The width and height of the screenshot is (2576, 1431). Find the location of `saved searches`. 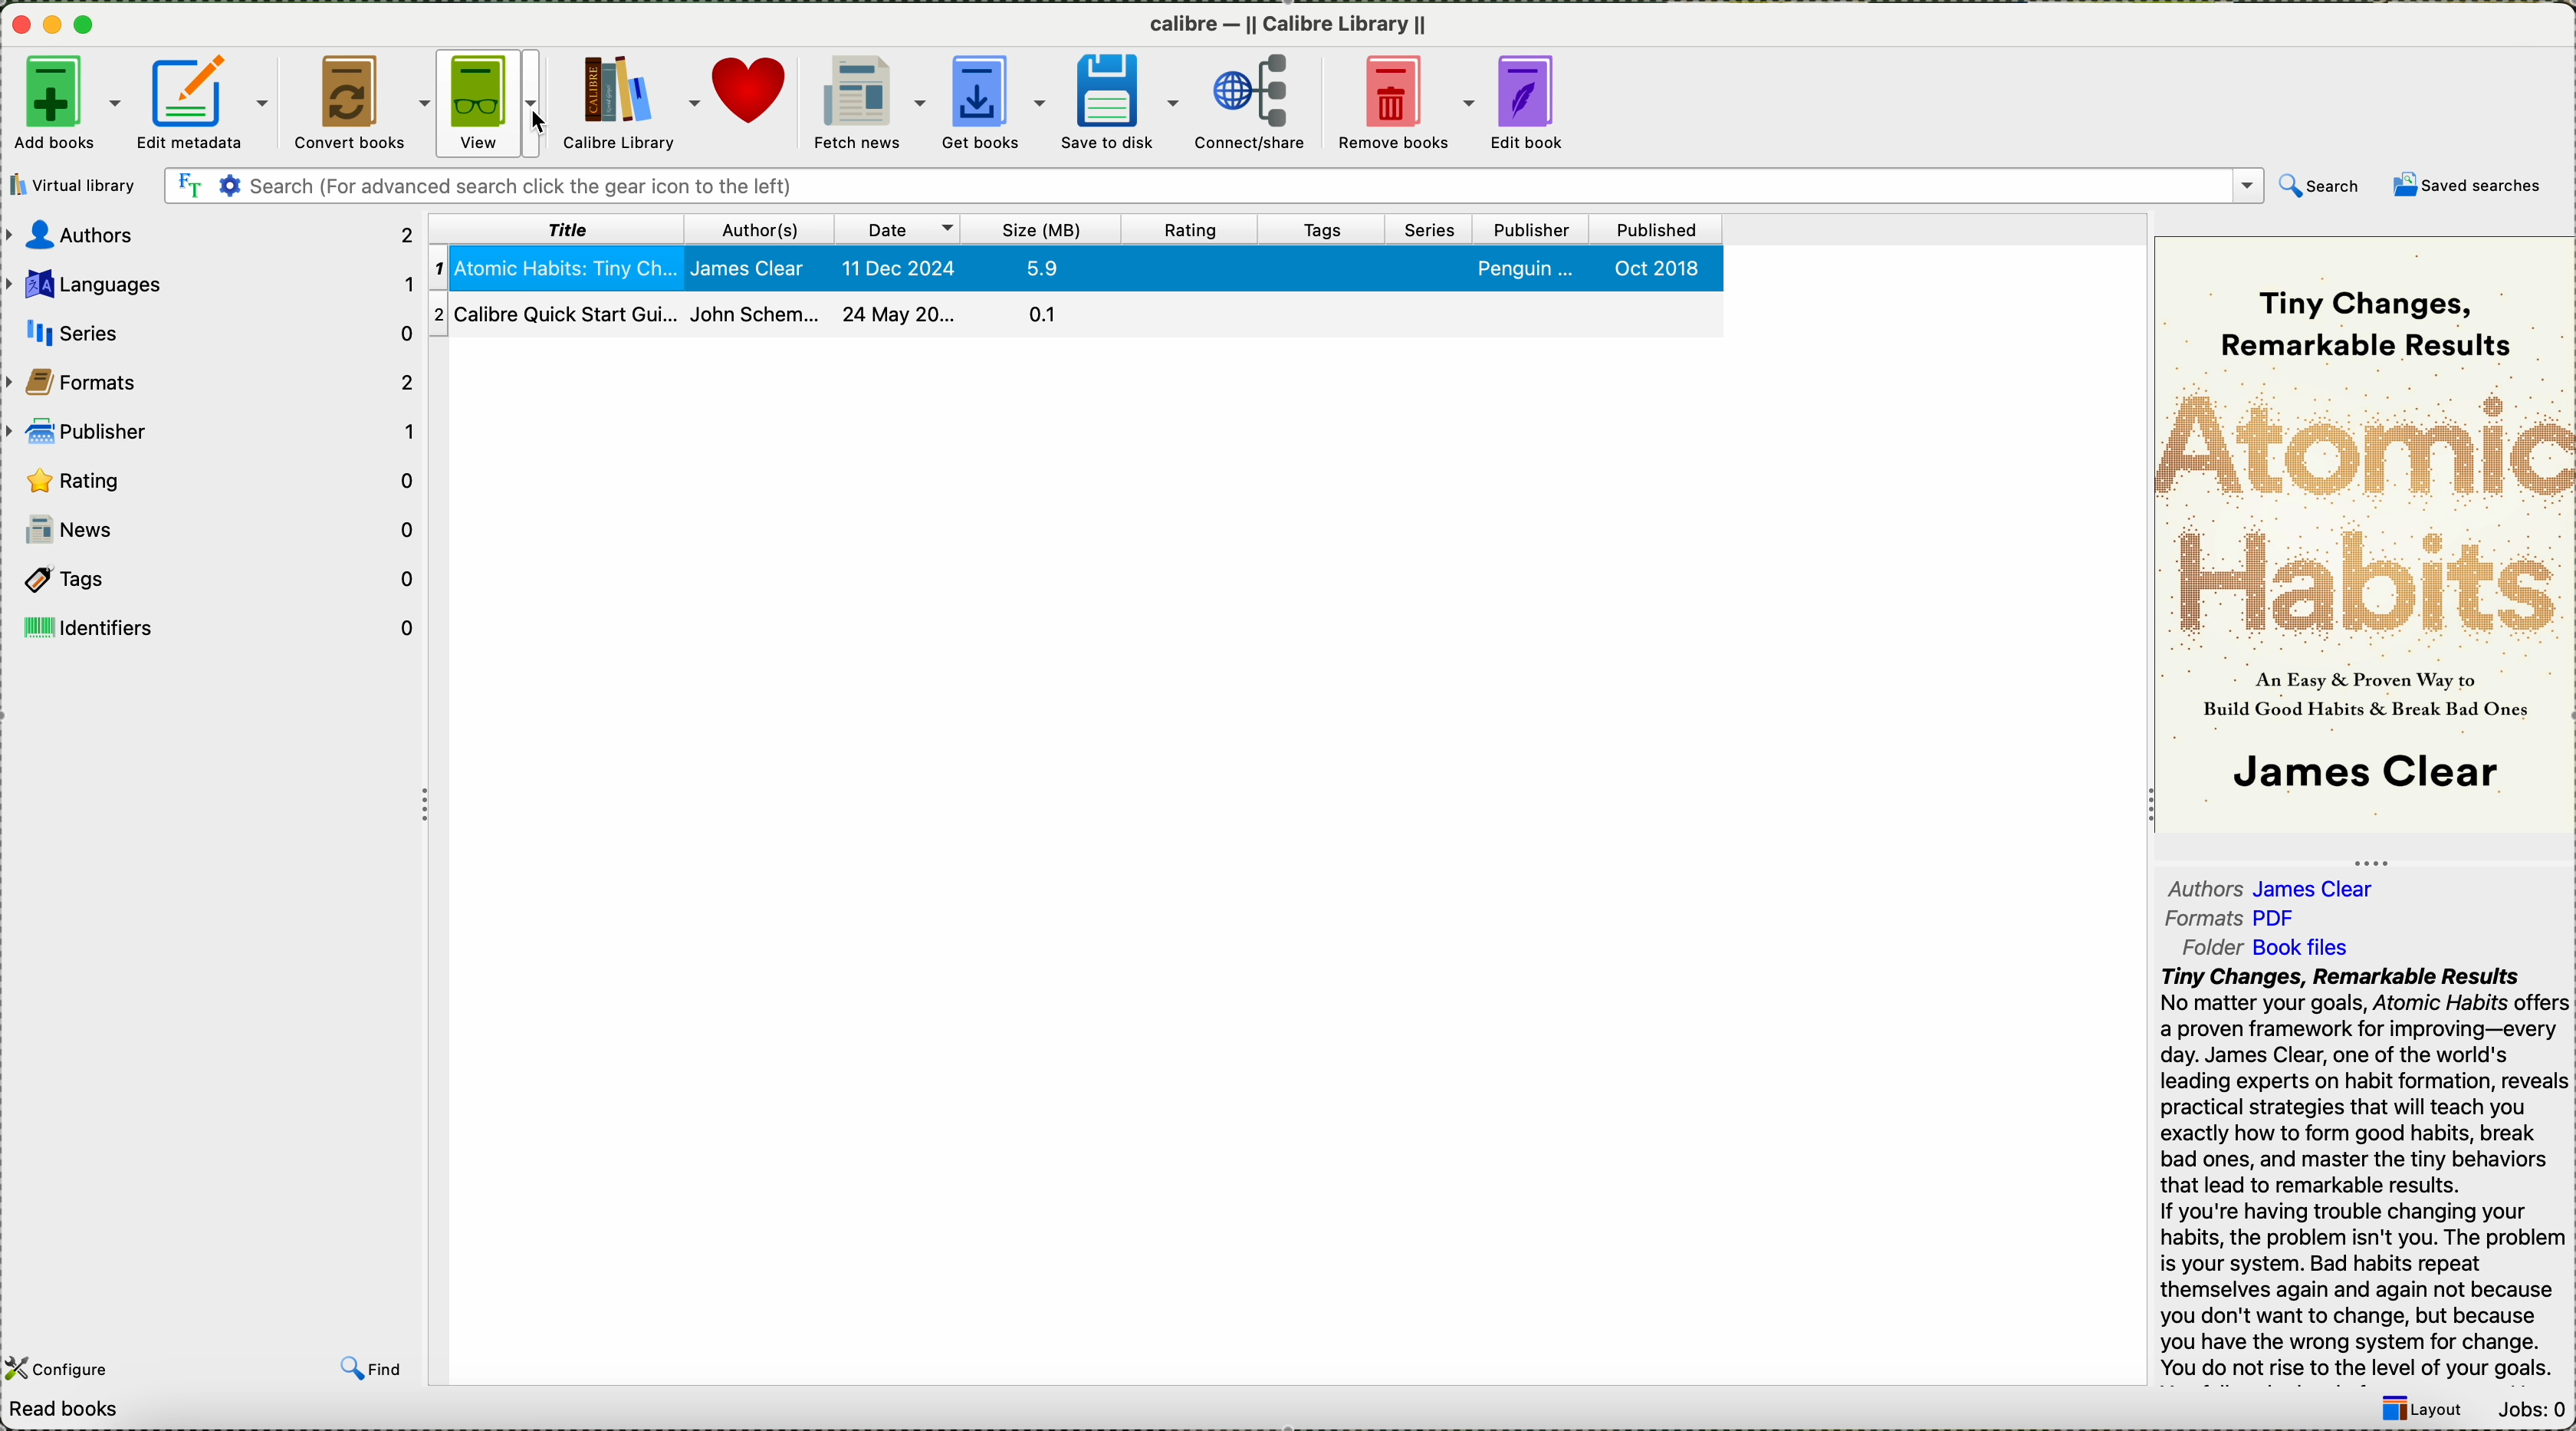

saved searches is located at coordinates (2468, 186).